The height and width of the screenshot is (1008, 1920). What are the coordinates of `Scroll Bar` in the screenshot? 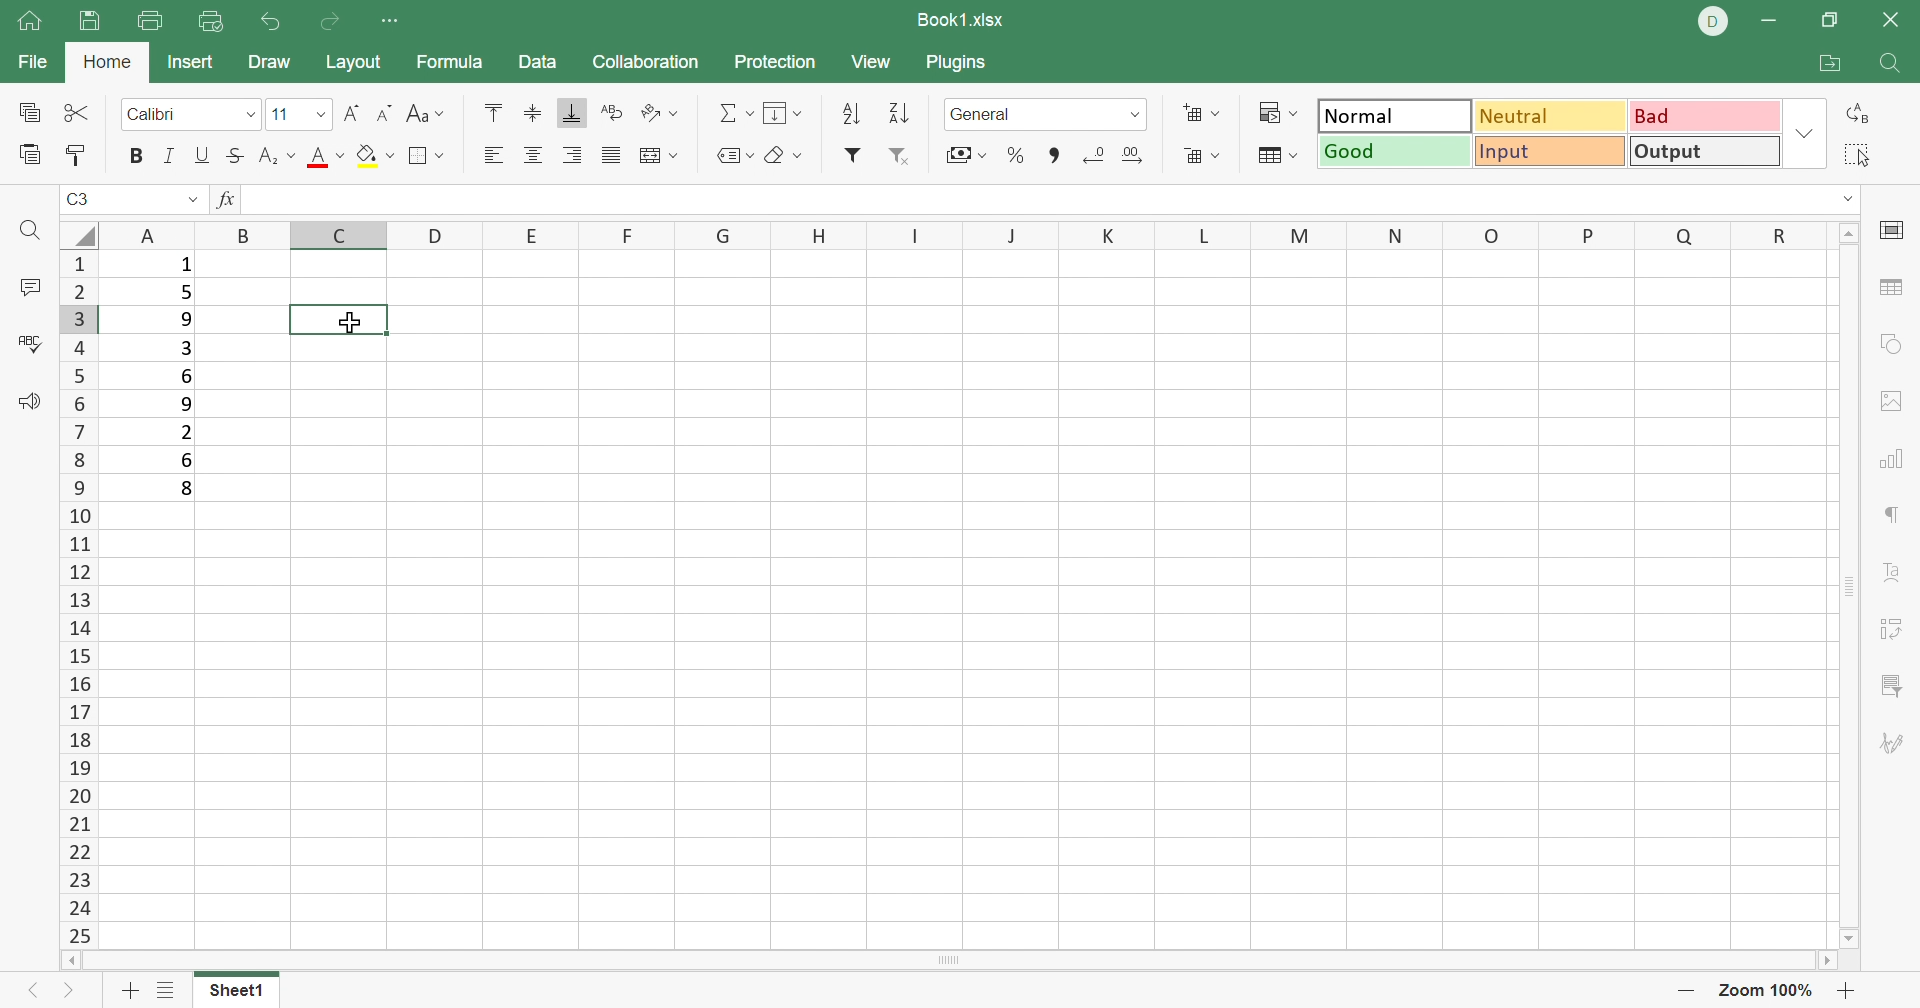 It's located at (1053, 155).